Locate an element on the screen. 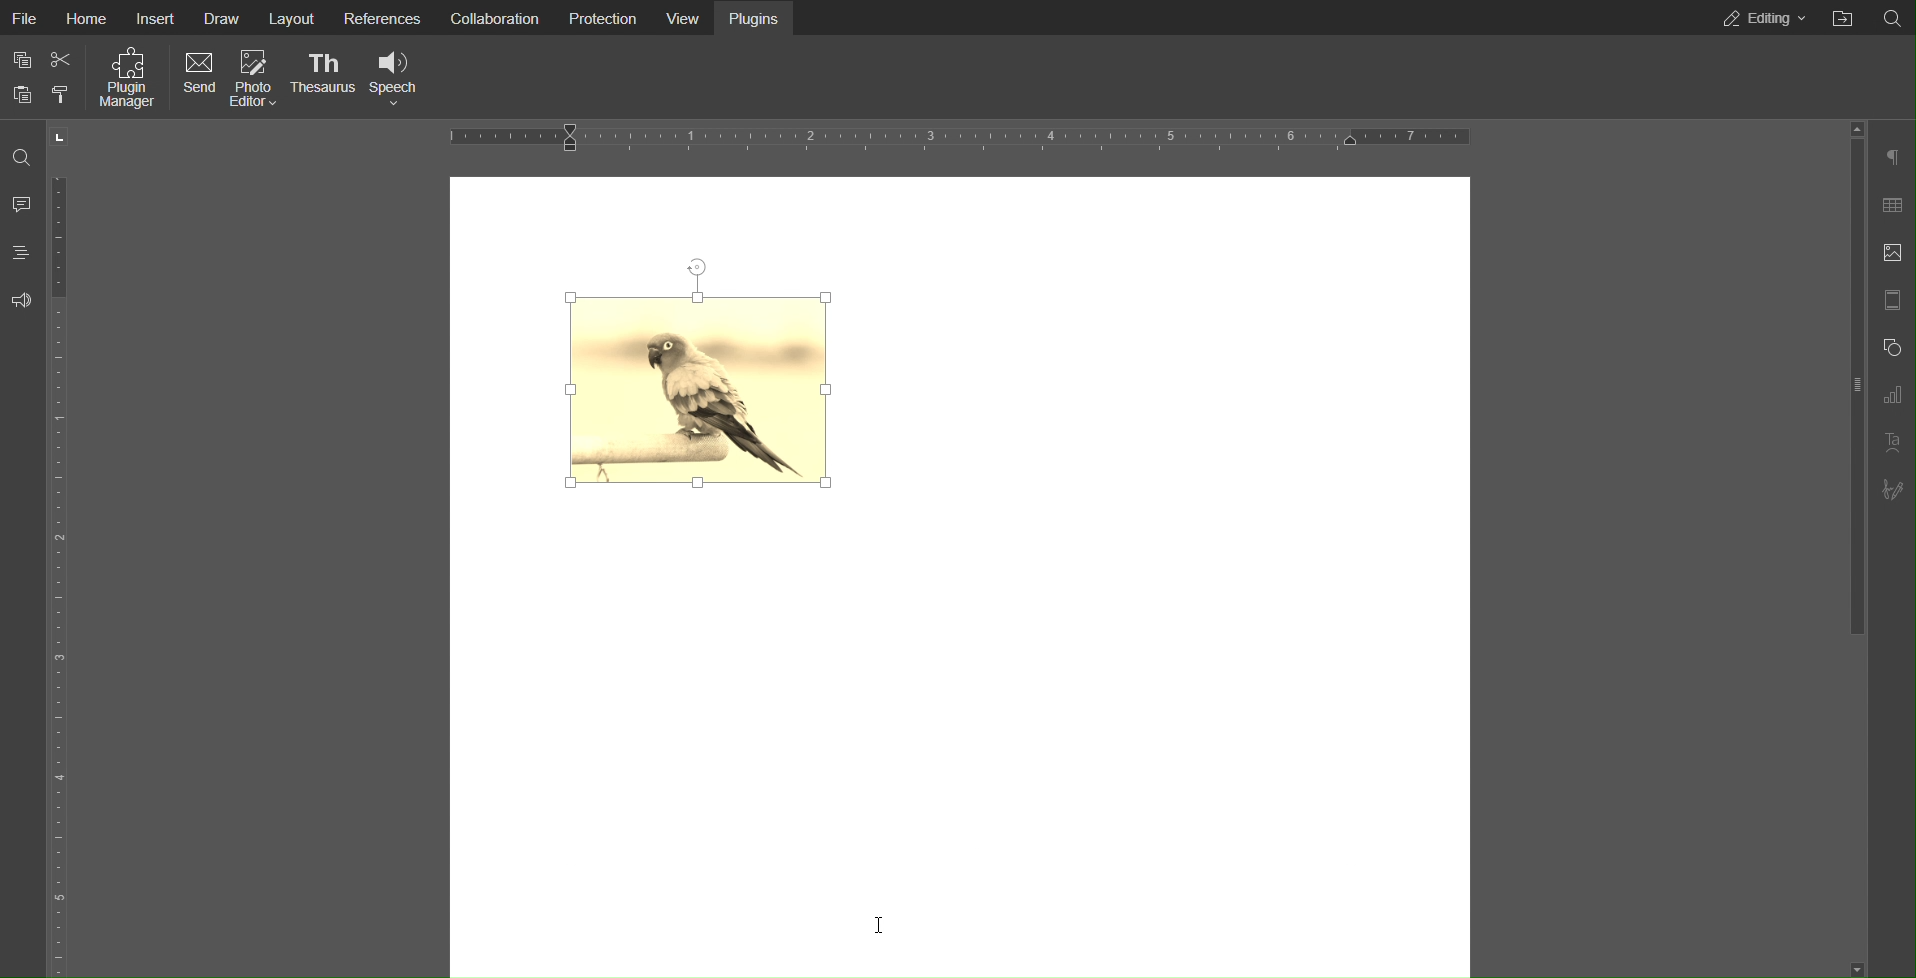 This screenshot has width=1916, height=978. Plugins is located at coordinates (756, 17).